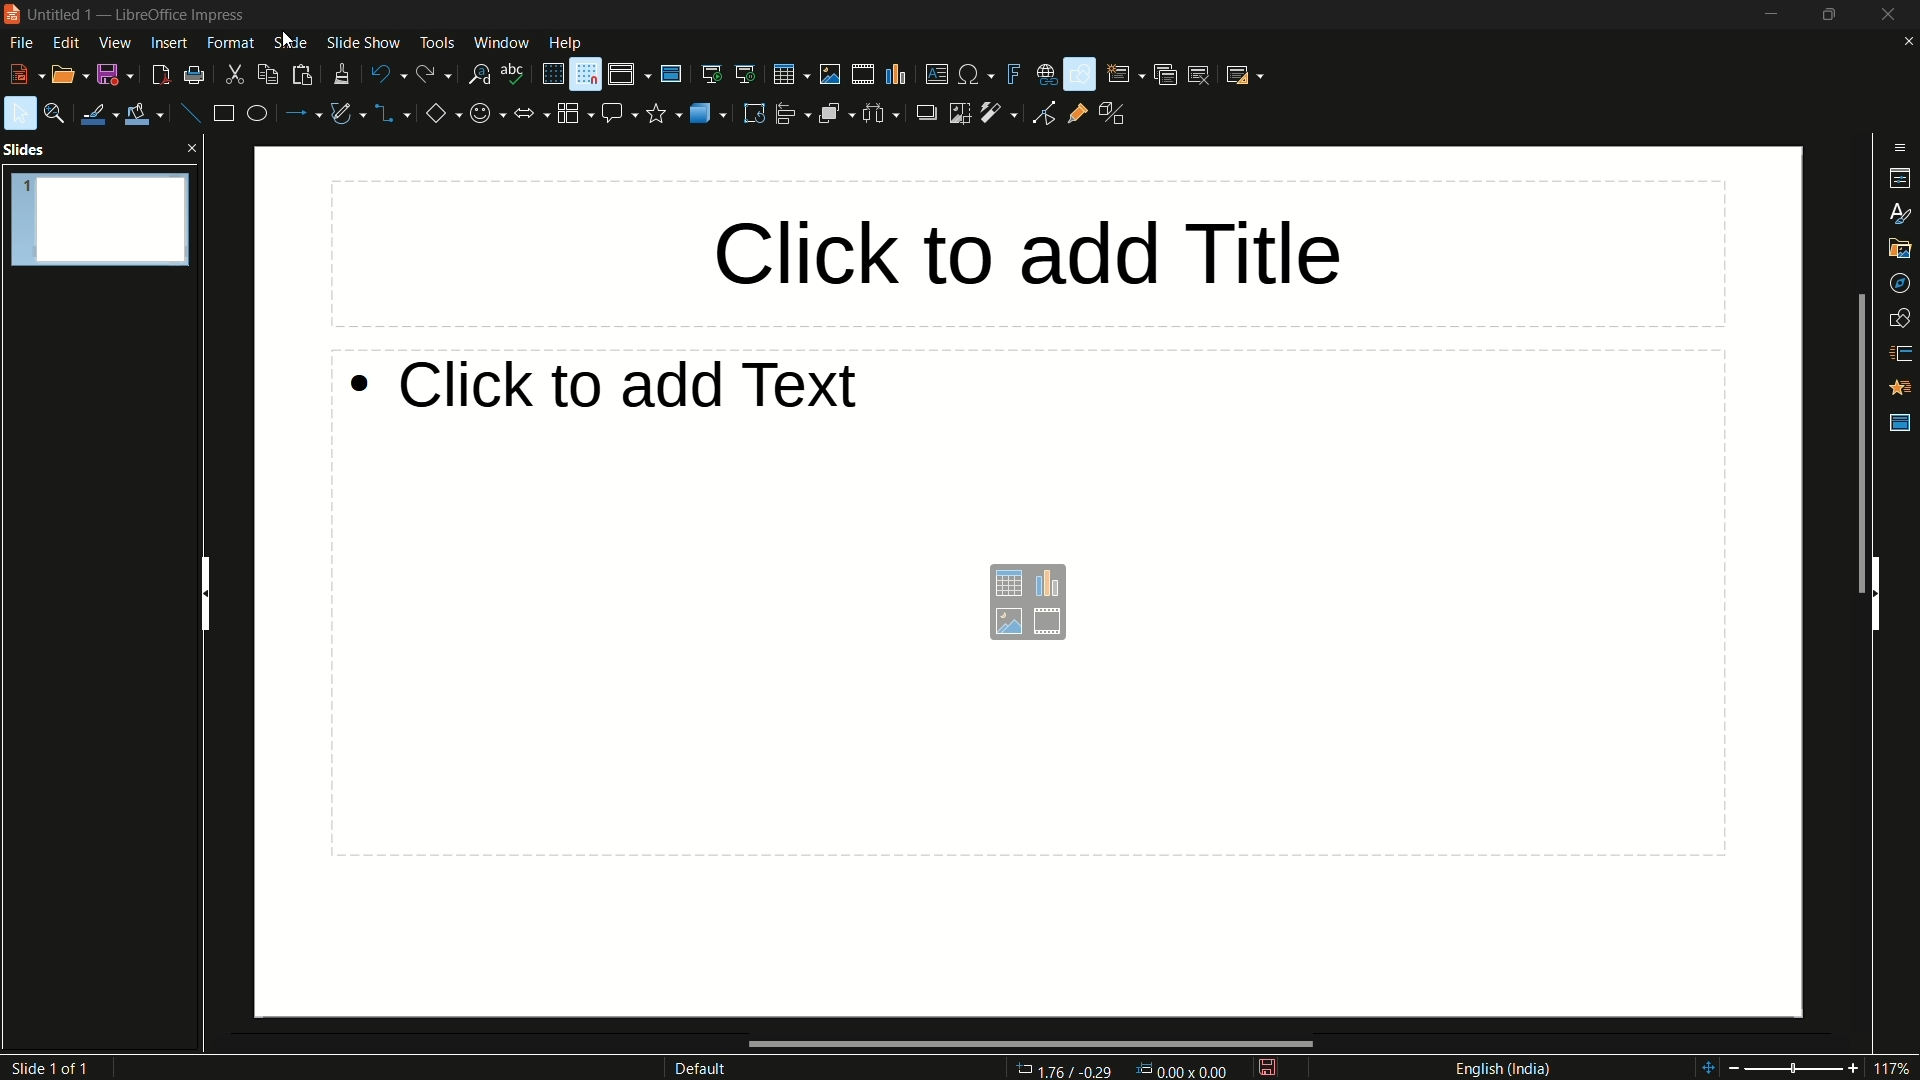  What do you see at coordinates (1895, 1068) in the screenshot?
I see `117%` at bounding box center [1895, 1068].